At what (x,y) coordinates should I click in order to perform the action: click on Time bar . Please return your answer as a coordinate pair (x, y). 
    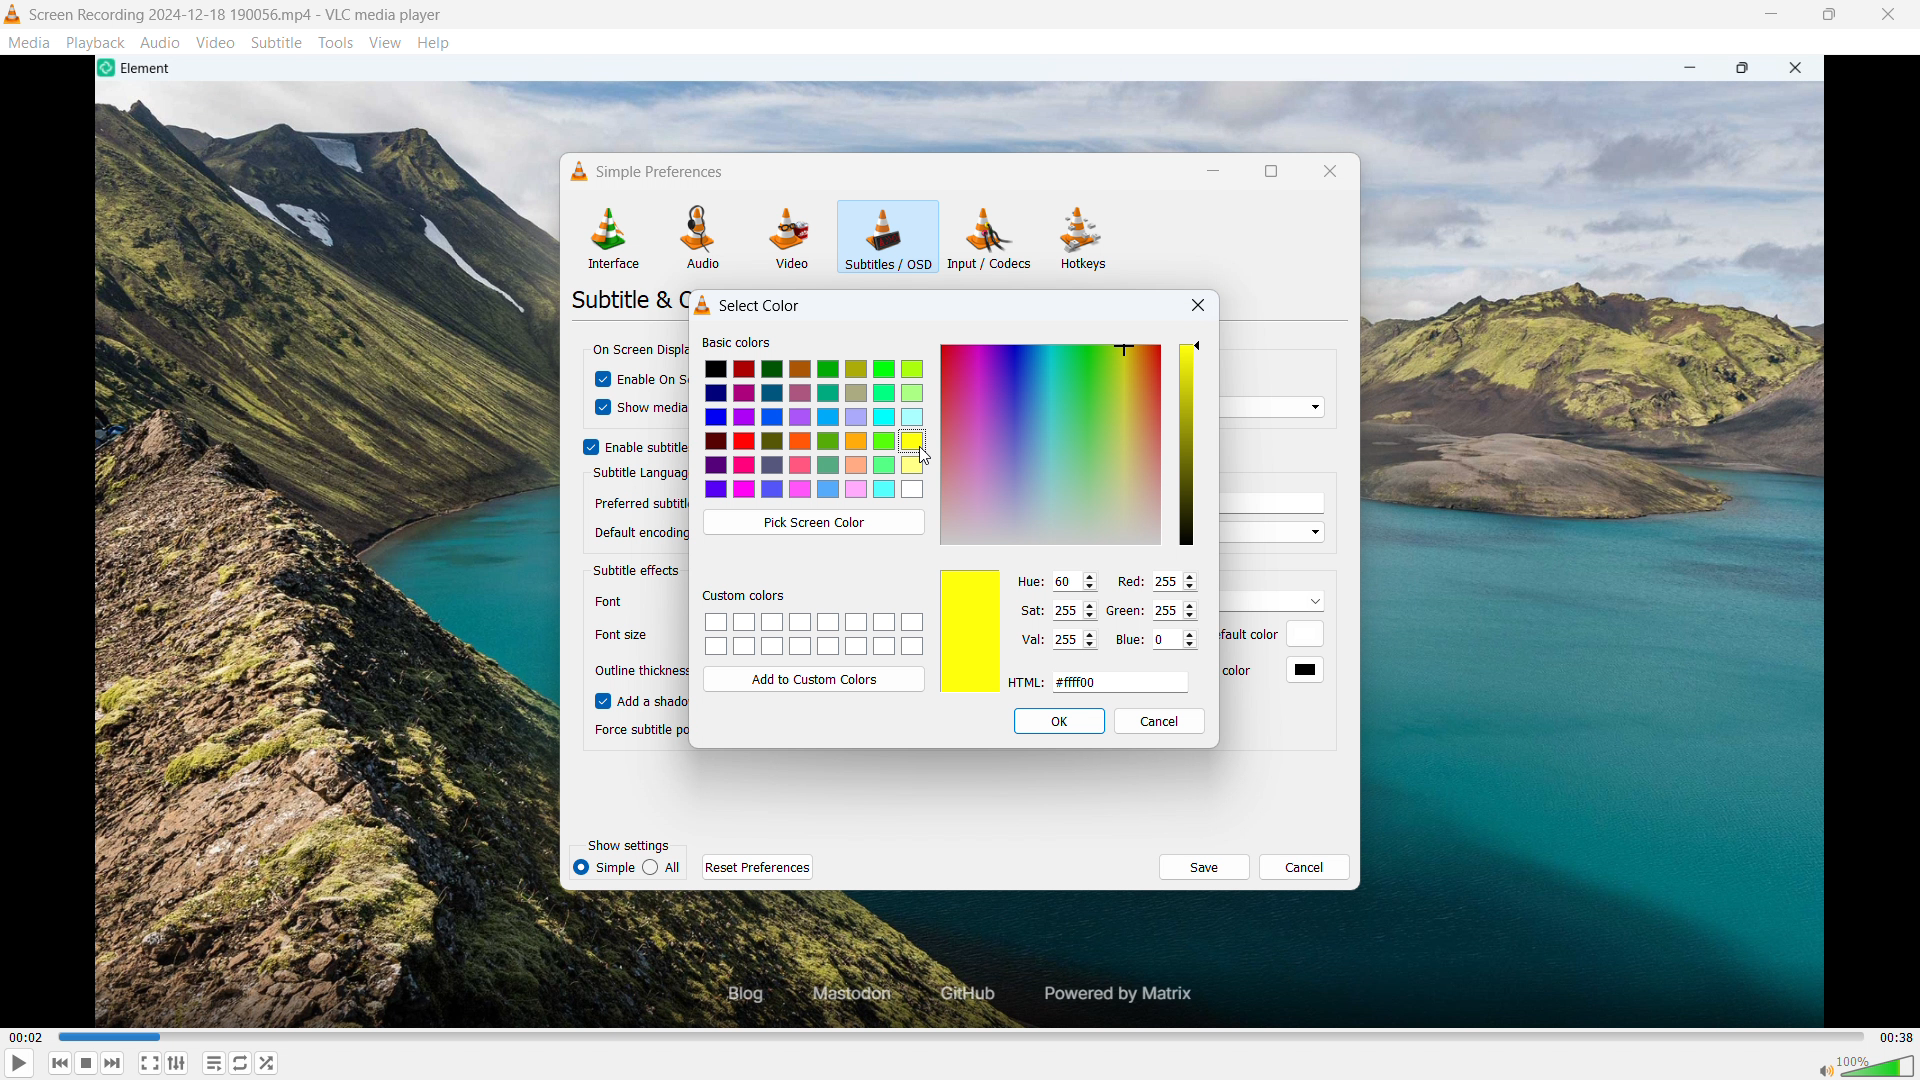
    Looking at the image, I should click on (965, 1037).